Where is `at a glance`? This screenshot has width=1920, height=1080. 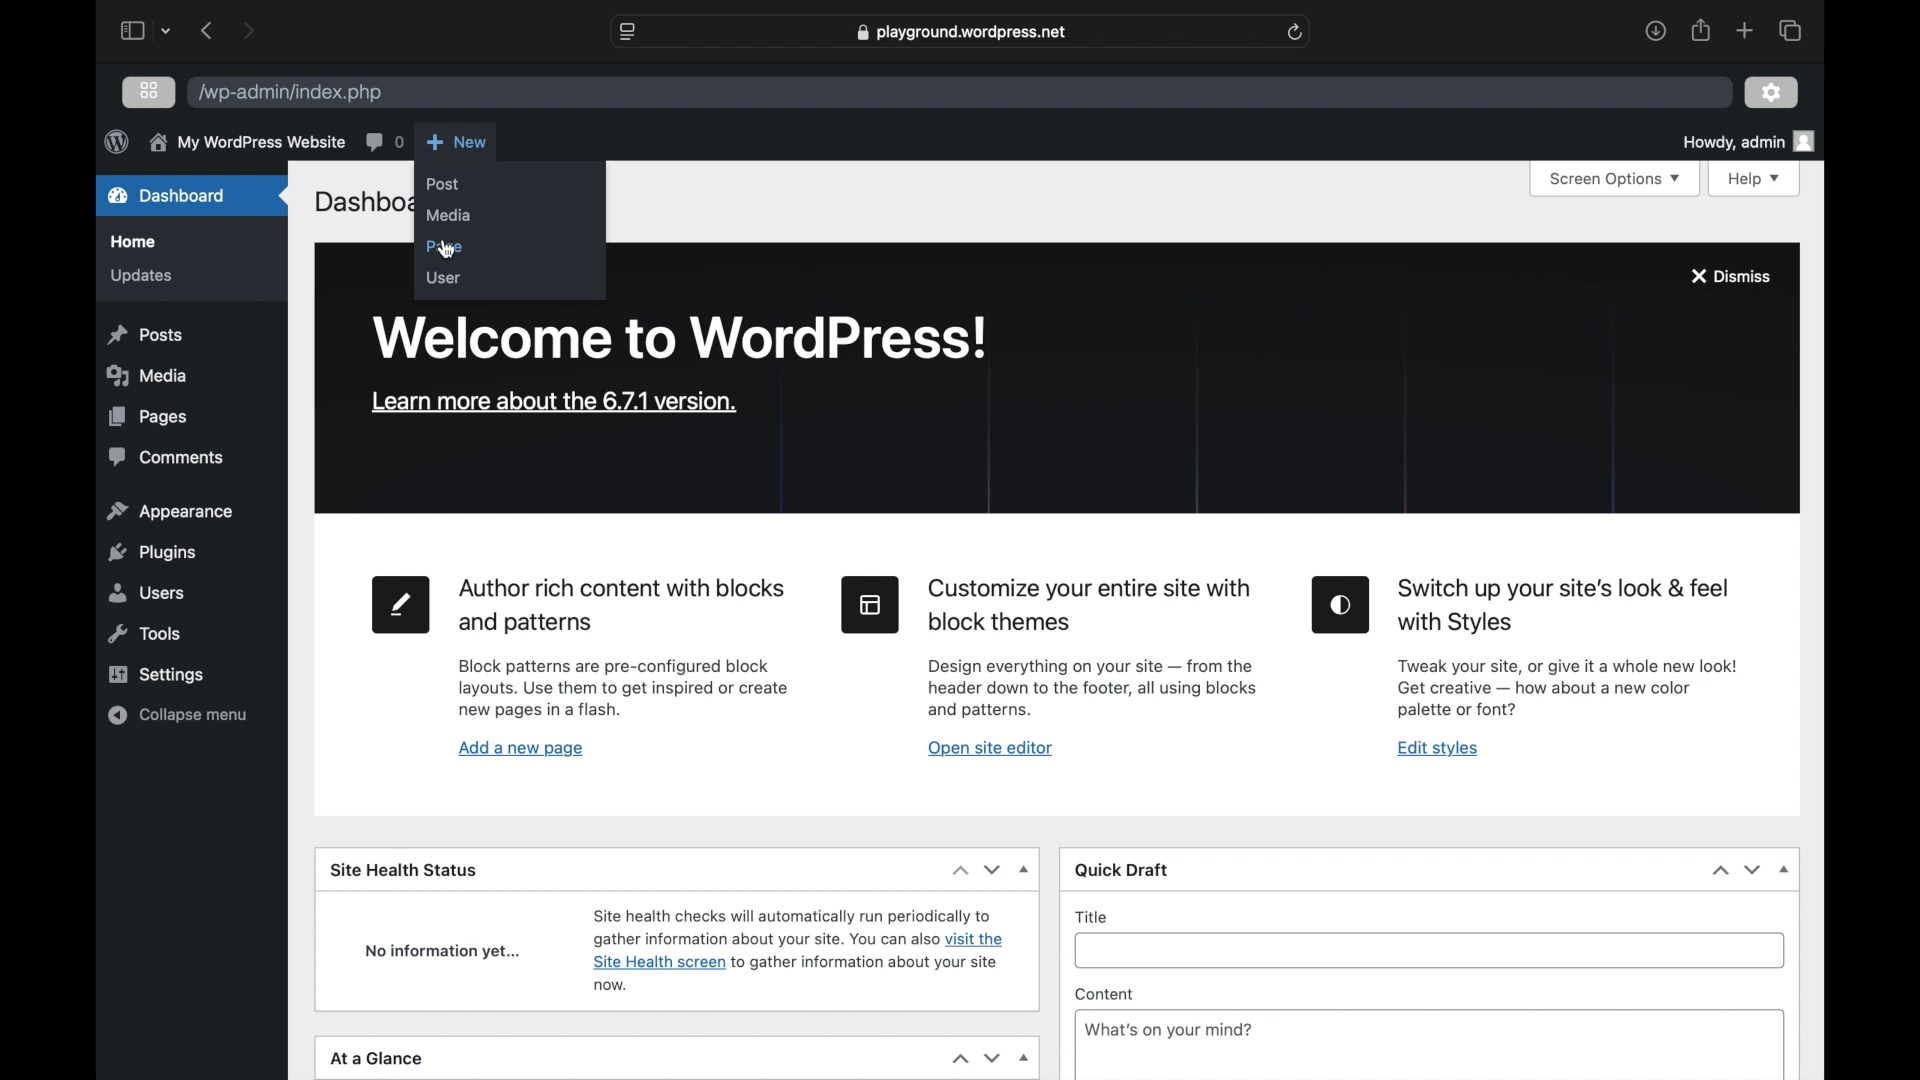 at a glance is located at coordinates (380, 1058).